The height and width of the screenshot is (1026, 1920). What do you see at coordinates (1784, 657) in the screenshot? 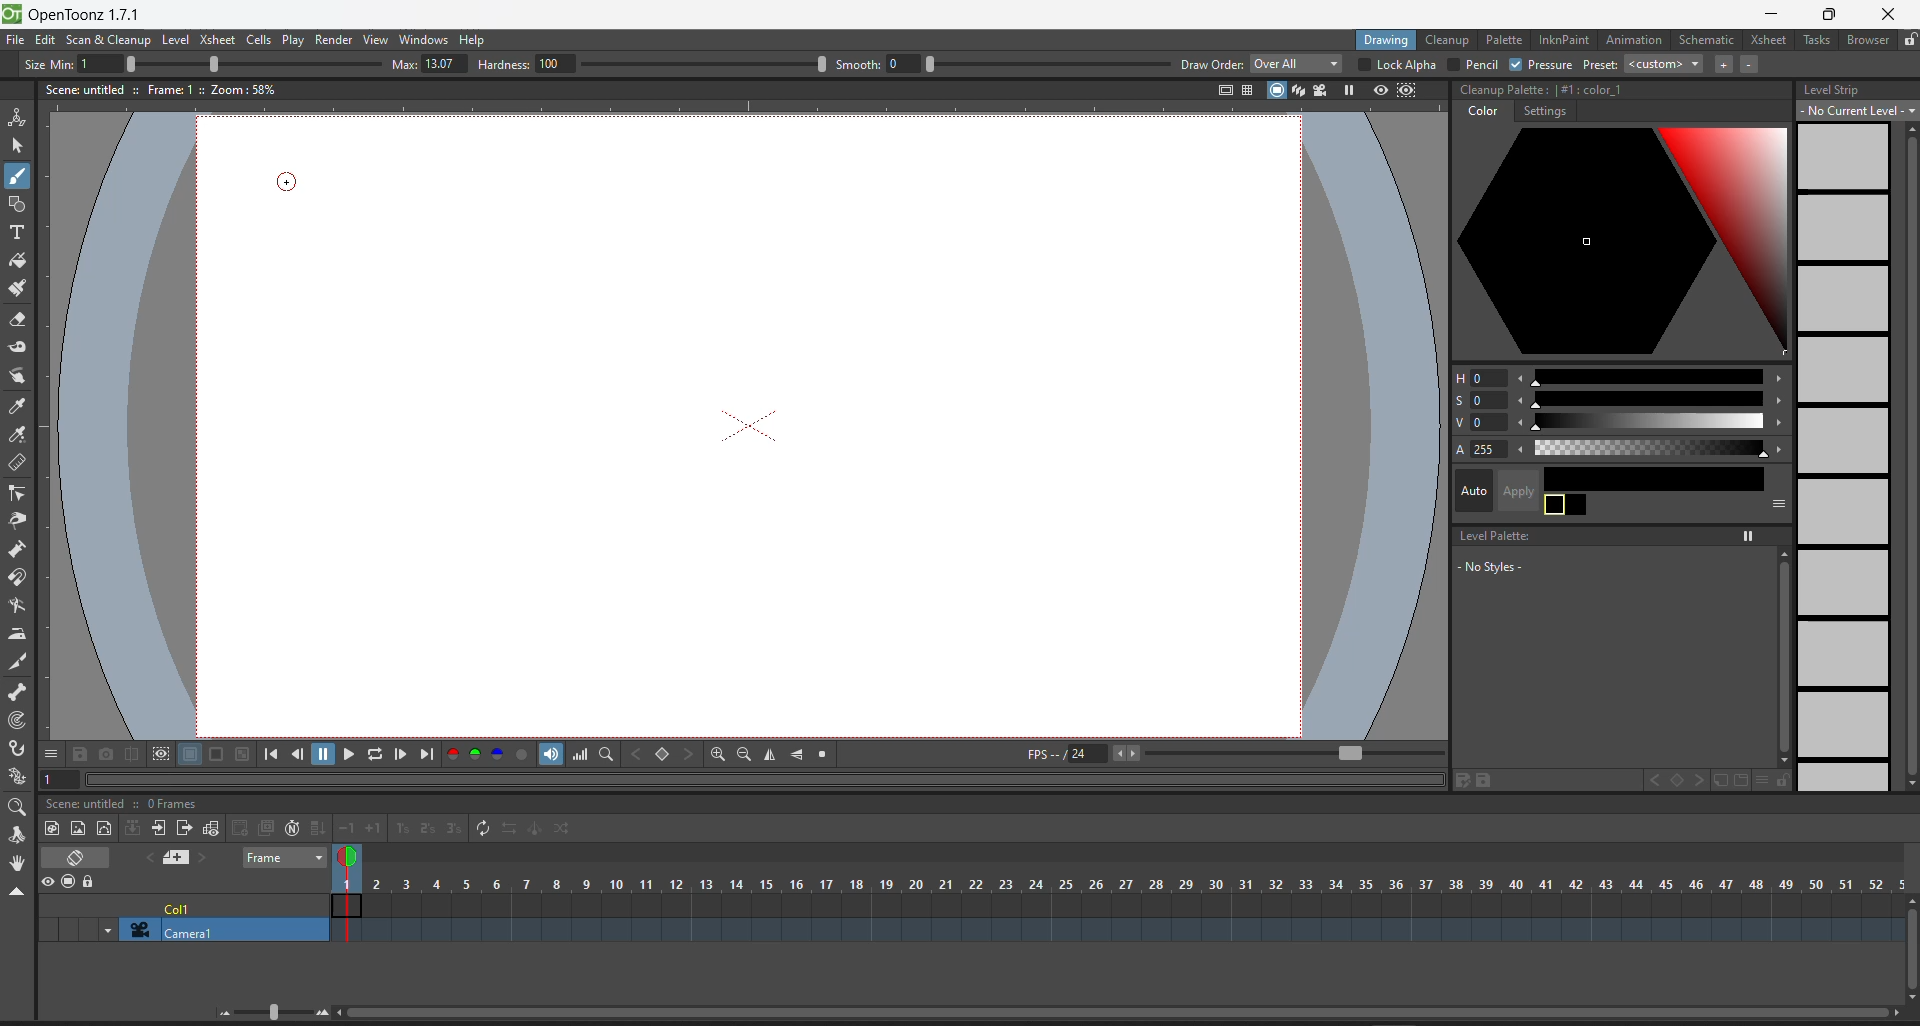
I see `vertical scroll bar` at bounding box center [1784, 657].